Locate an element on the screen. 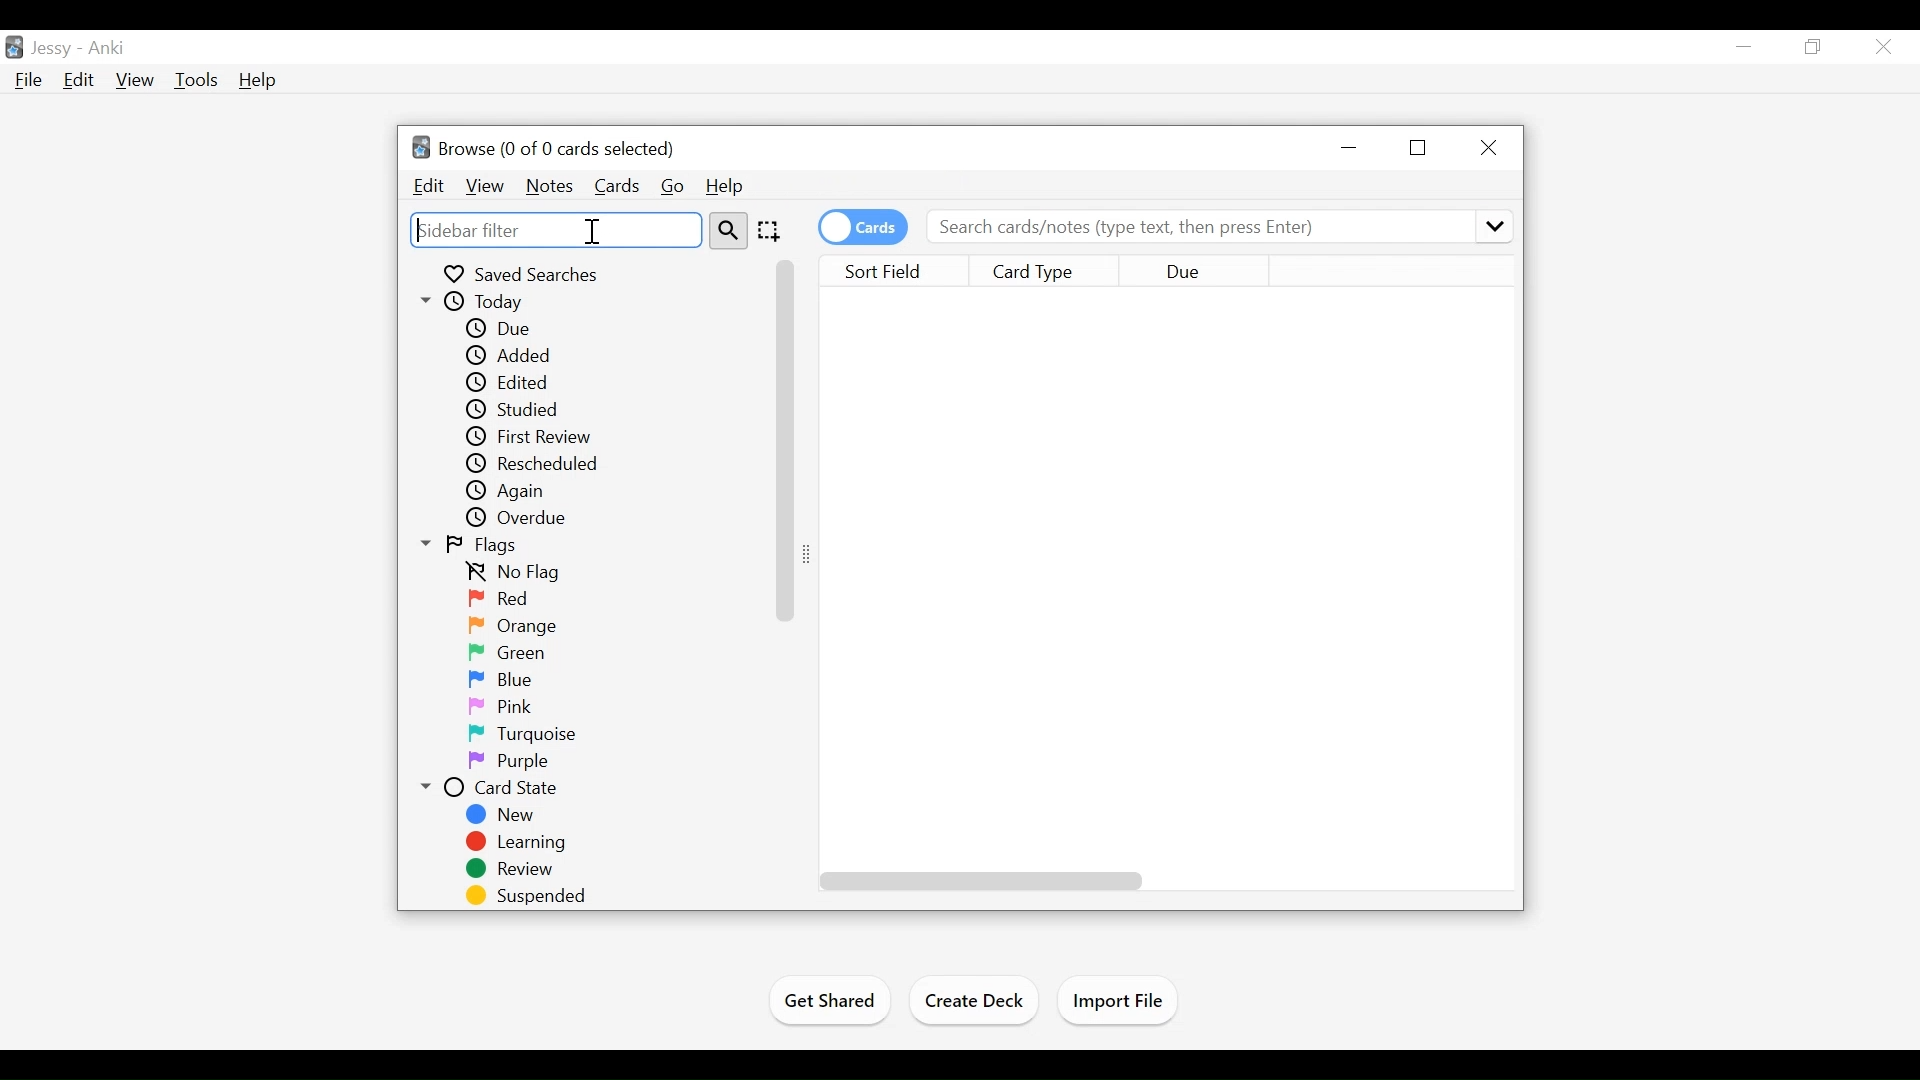  Create Deck is located at coordinates (977, 1000).